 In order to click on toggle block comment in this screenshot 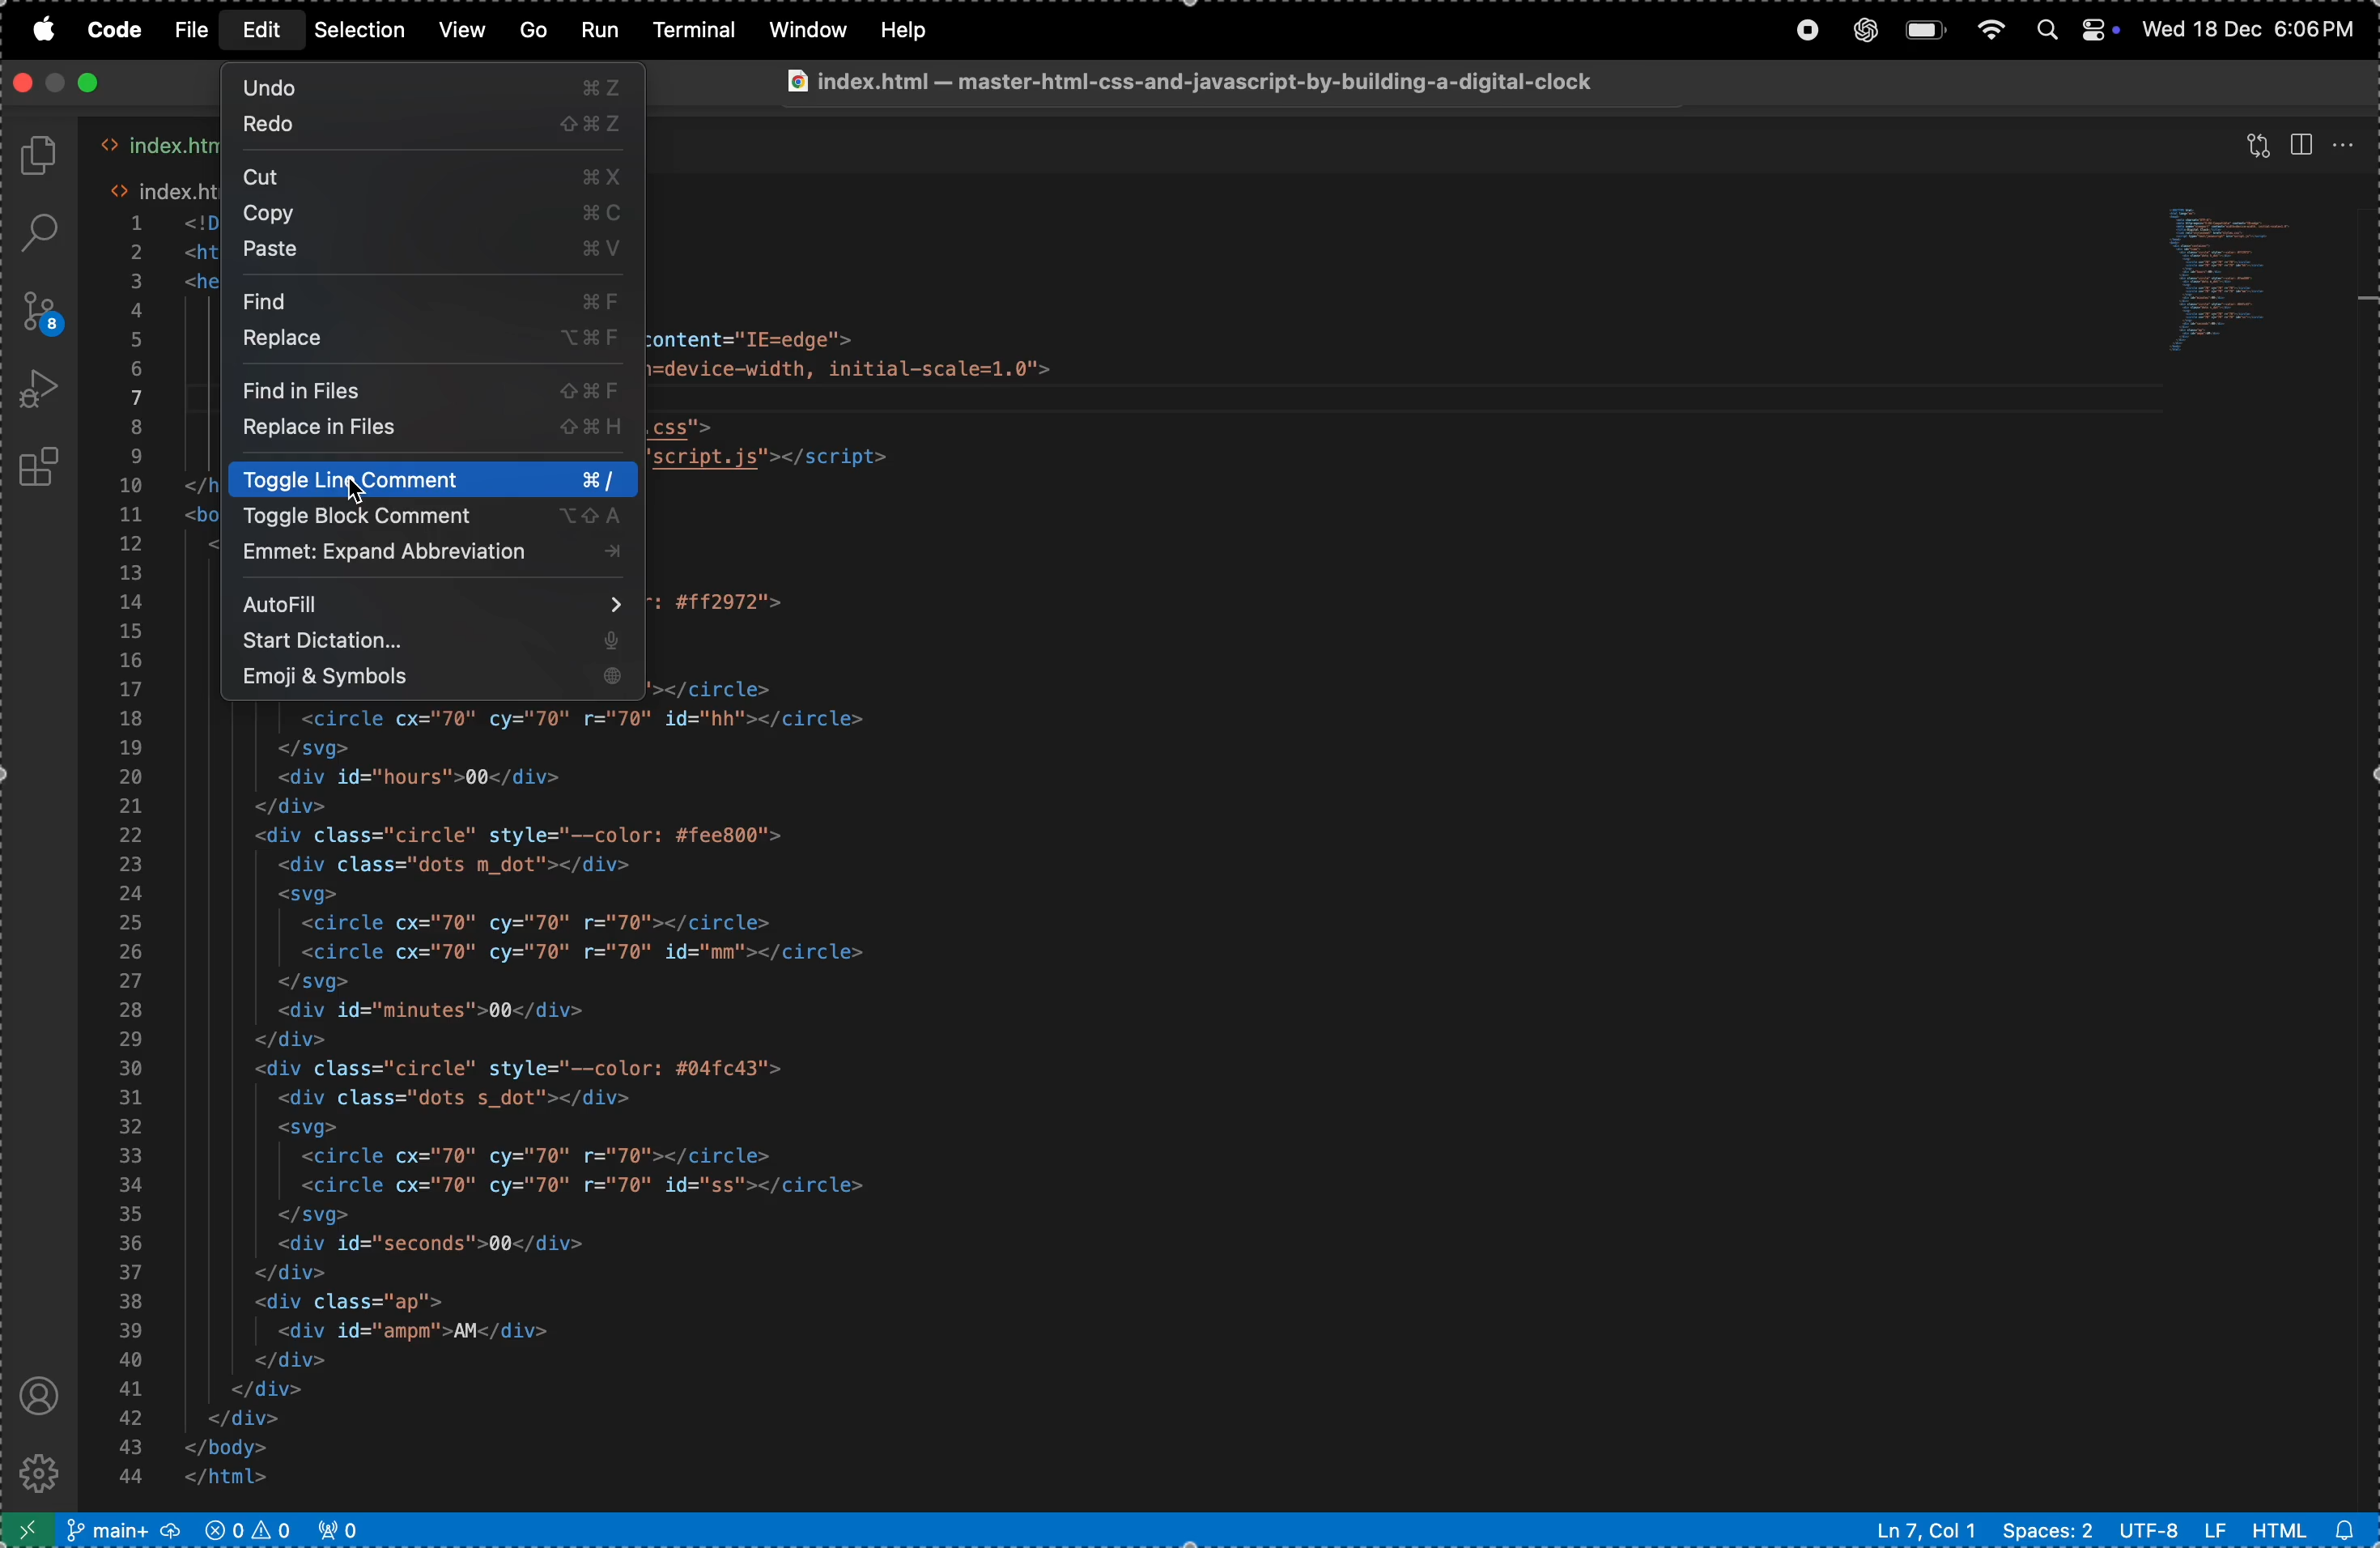, I will do `click(424, 517)`.